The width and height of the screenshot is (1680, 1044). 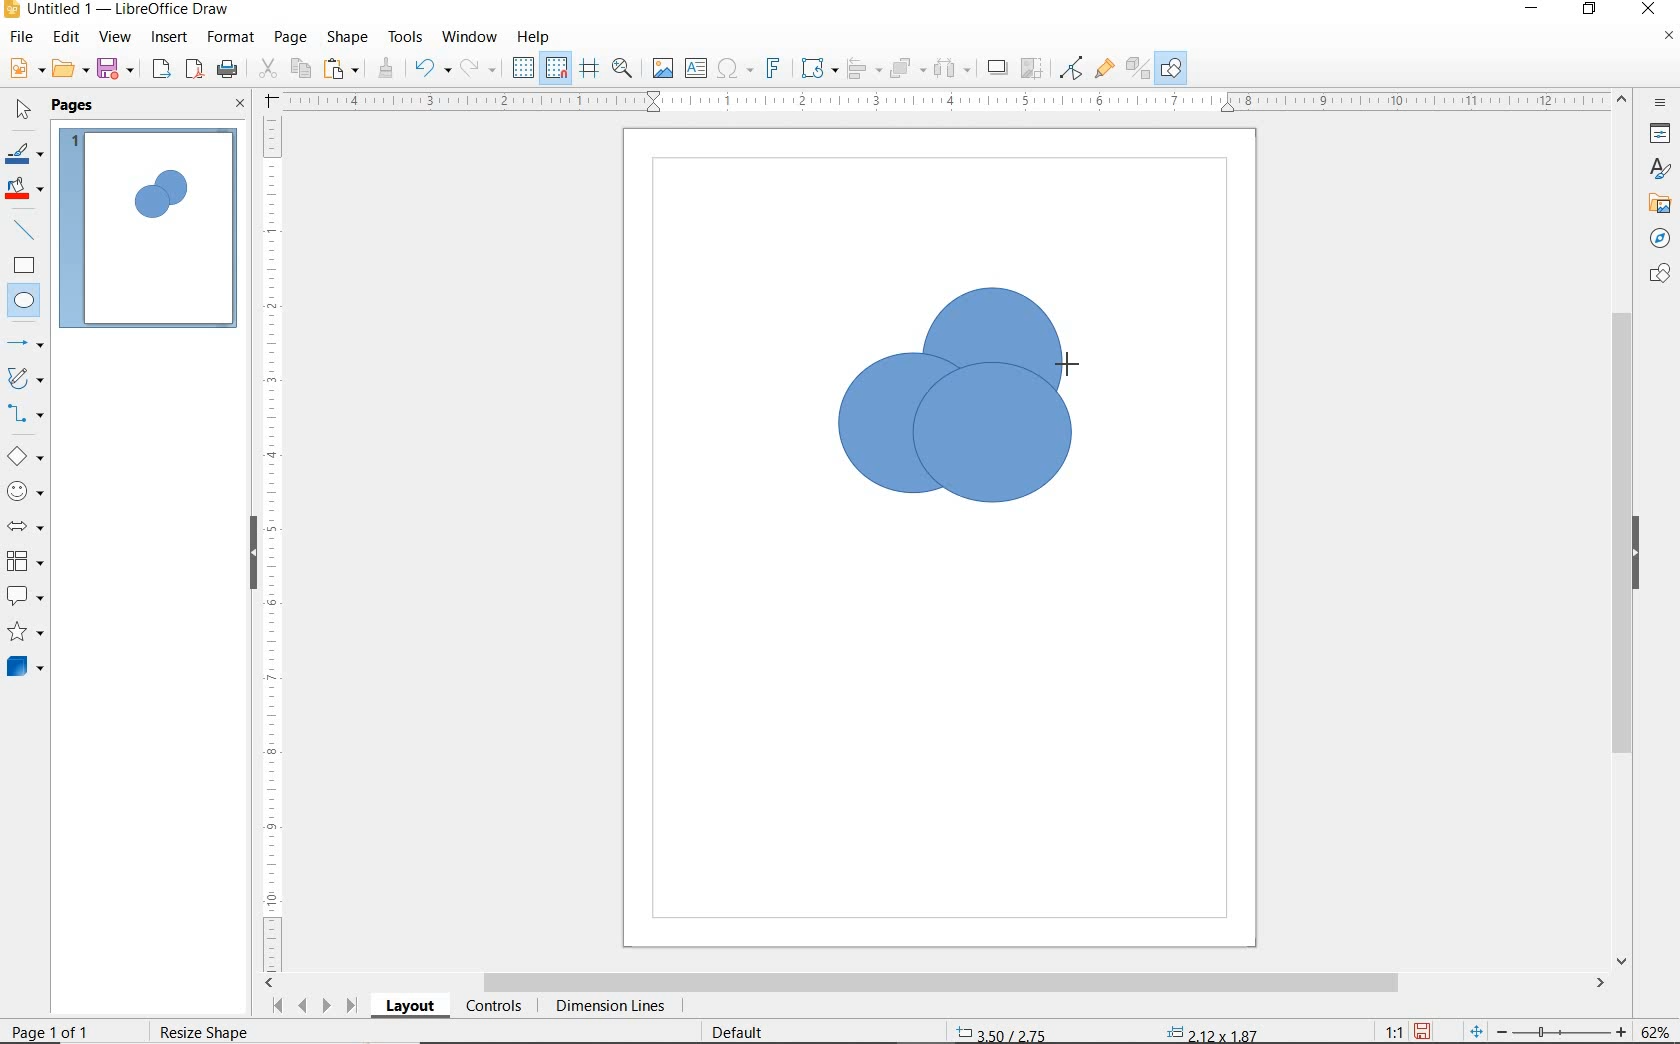 I want to click on SIDEBAR SETTINGS, so click(x=1661, y=104).